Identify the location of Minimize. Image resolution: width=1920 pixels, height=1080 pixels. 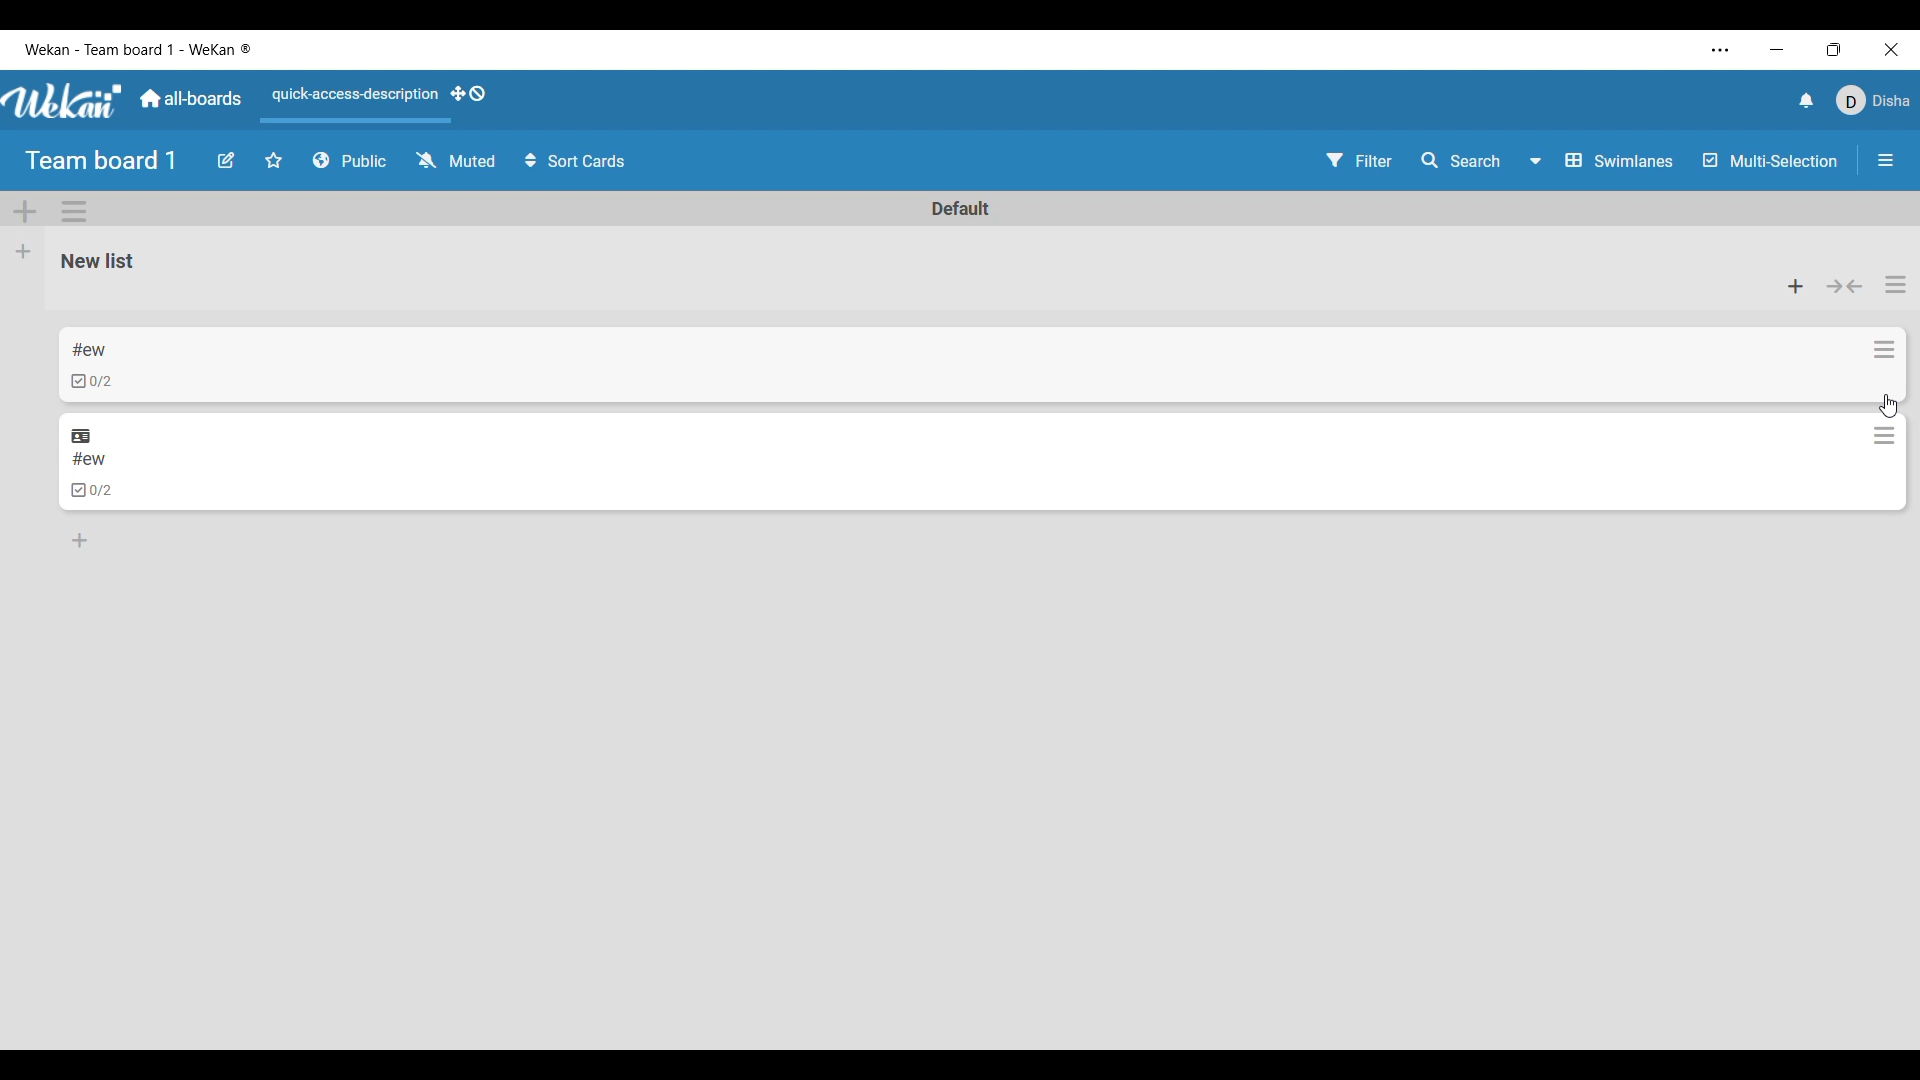
(1777, 49).